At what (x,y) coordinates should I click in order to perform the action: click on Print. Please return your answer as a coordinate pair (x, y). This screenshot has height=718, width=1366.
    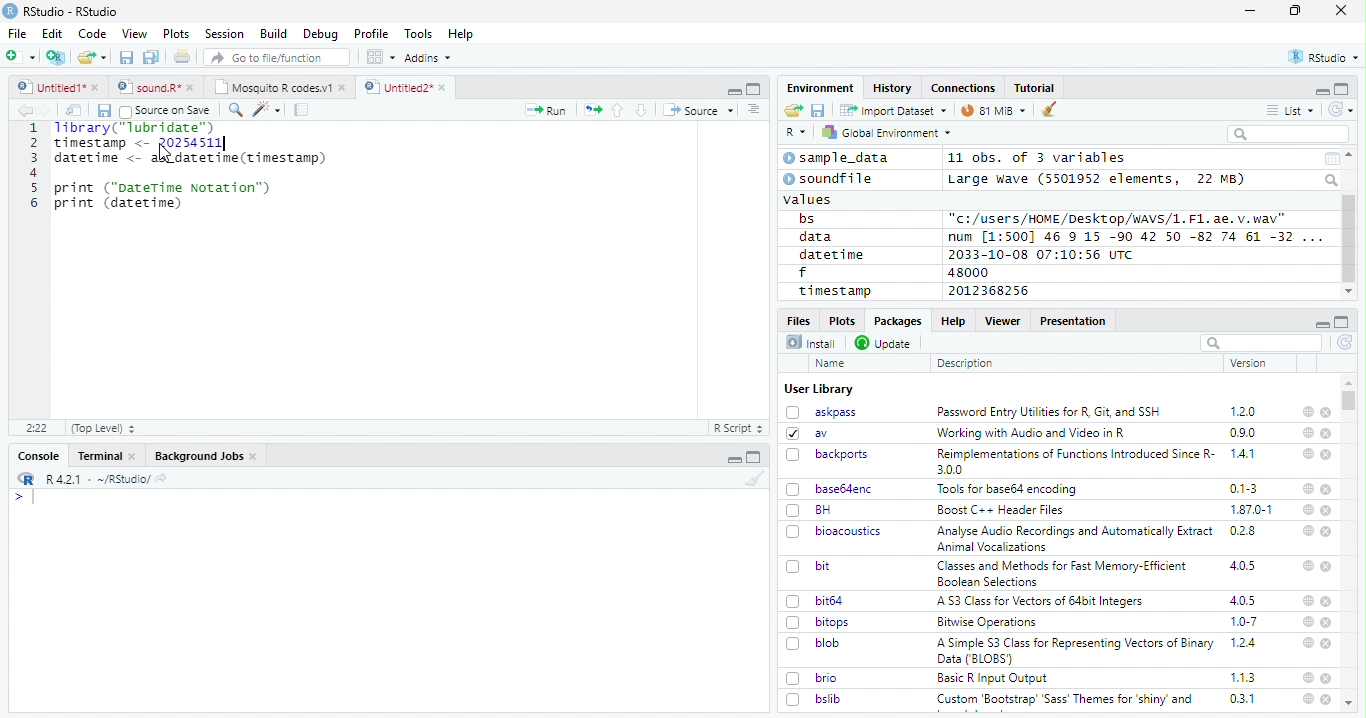
    Looking at the image, I should click on (183, 56).